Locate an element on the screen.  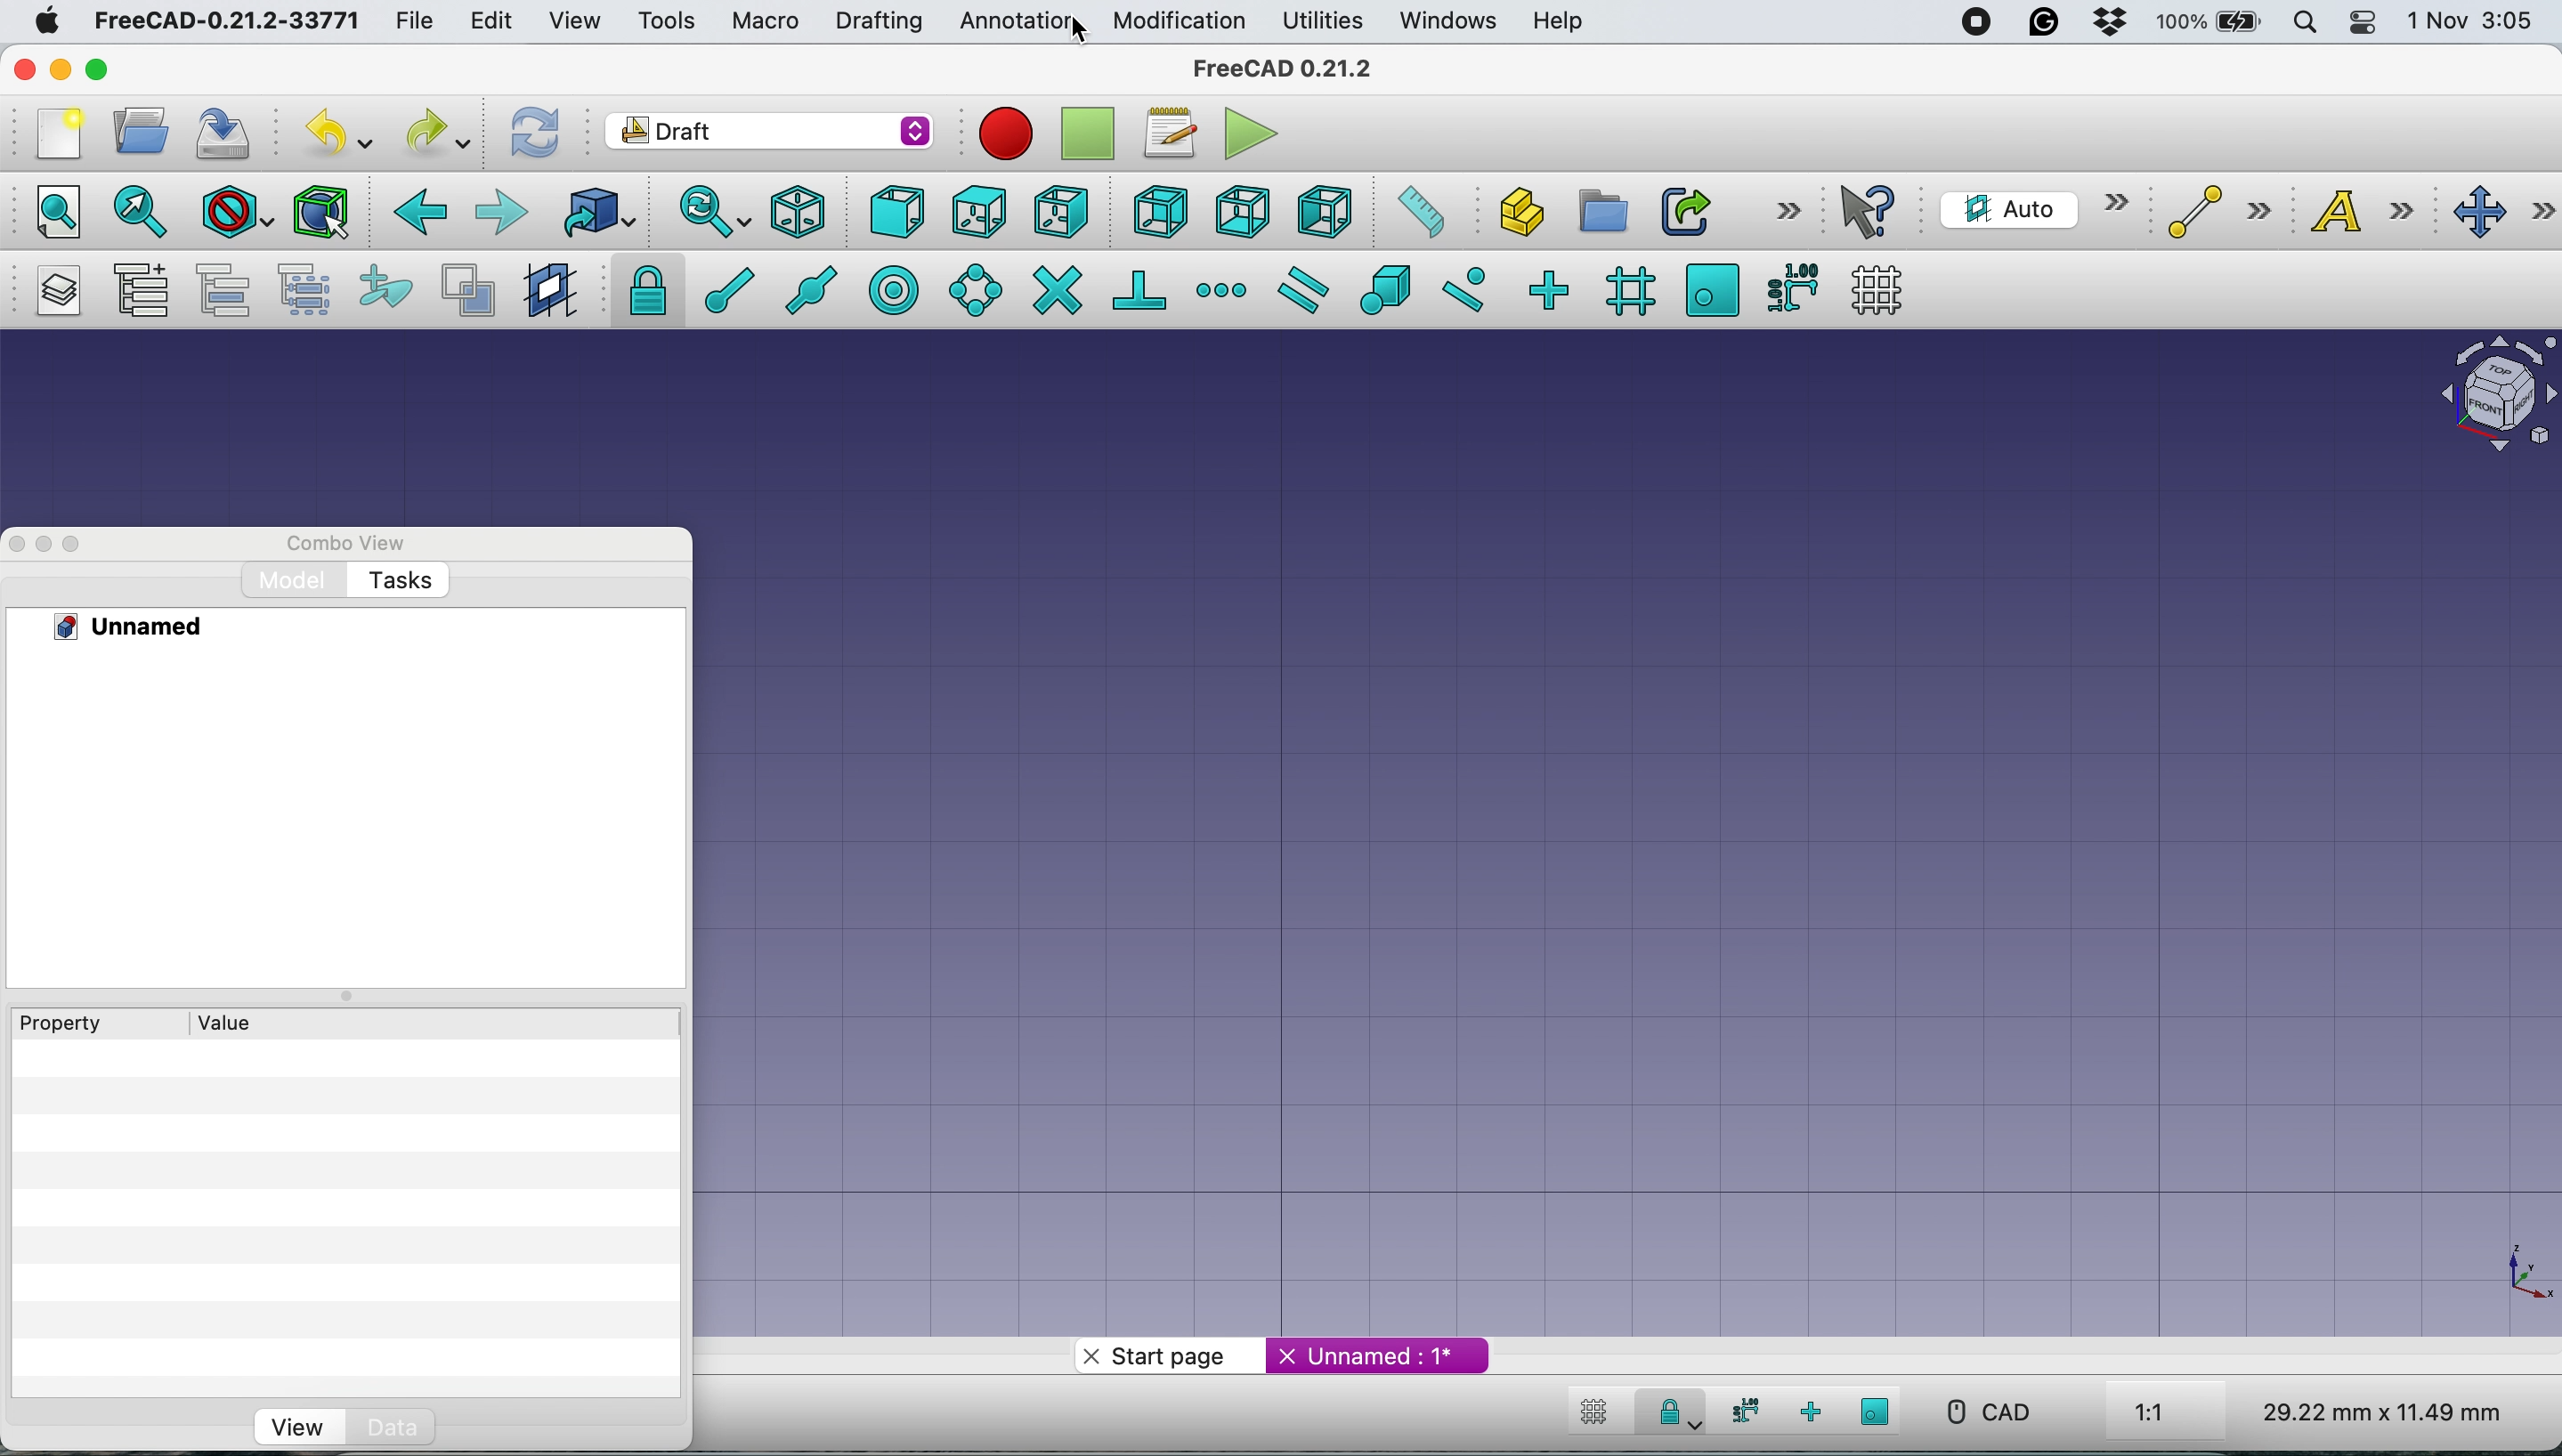
save is located at coordinates (222, 129).